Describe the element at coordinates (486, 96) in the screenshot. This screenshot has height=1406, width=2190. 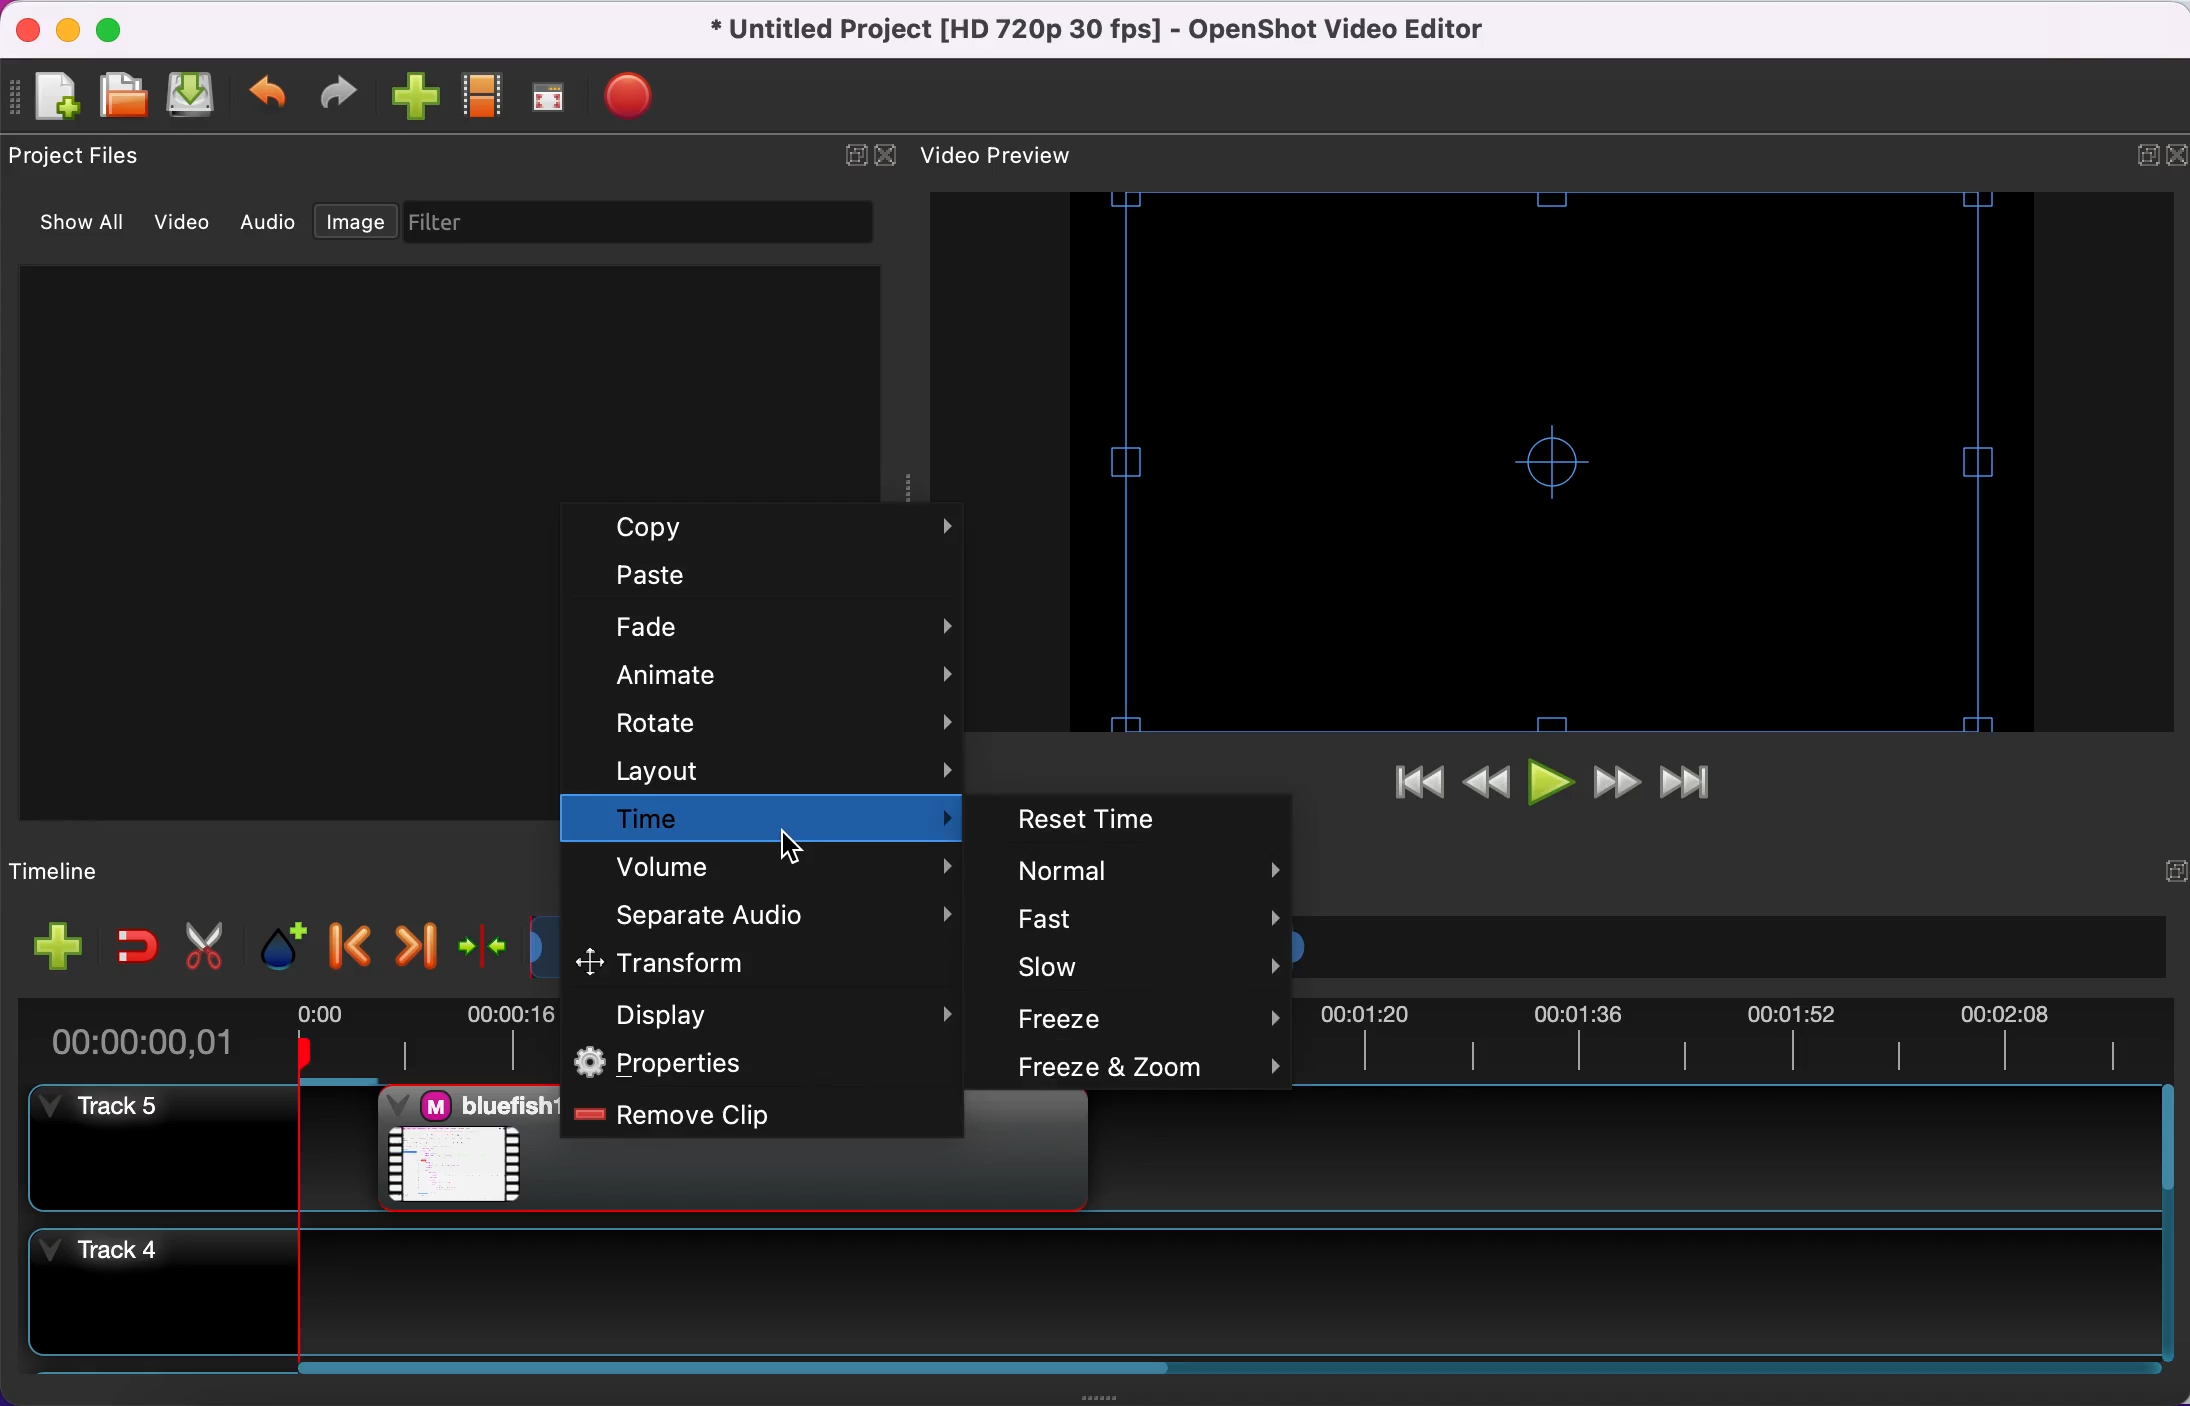
I see `choose profile` at that location.